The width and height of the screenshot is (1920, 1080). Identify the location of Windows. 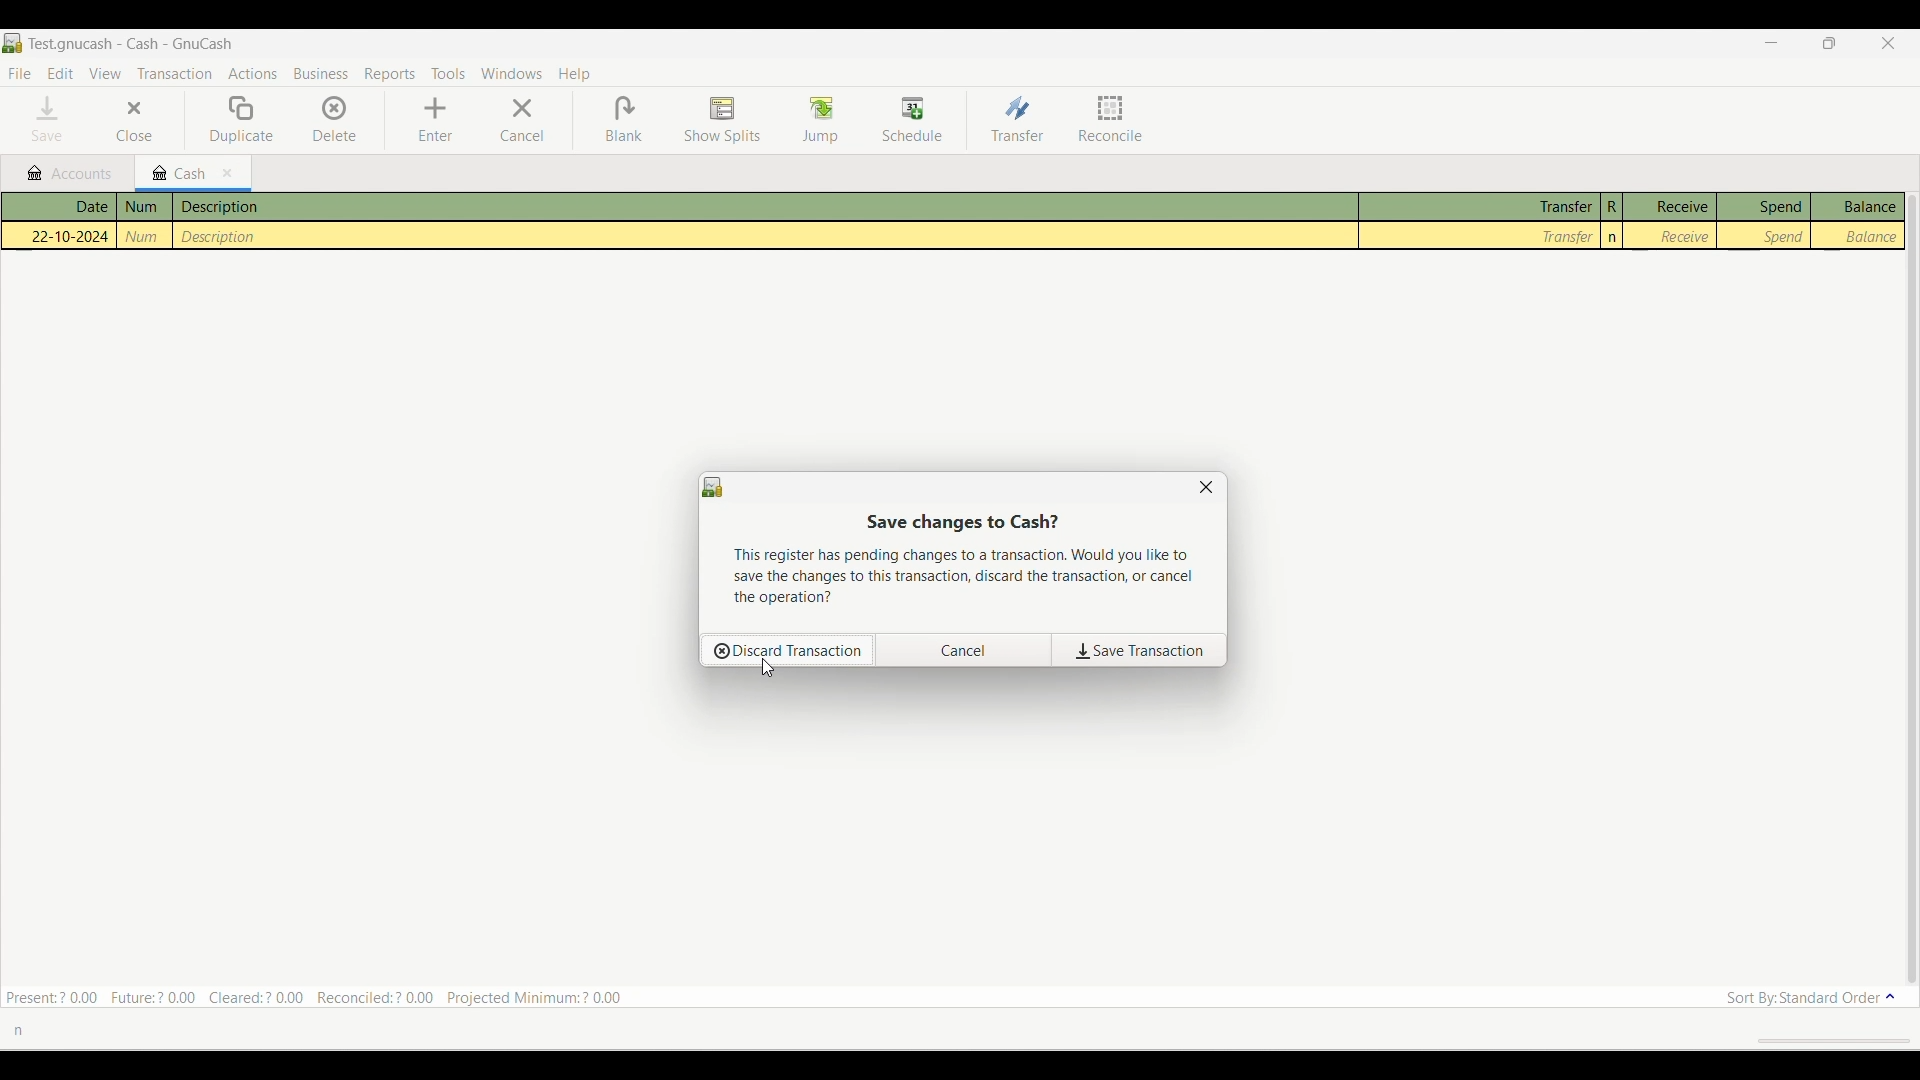
(512, 73).